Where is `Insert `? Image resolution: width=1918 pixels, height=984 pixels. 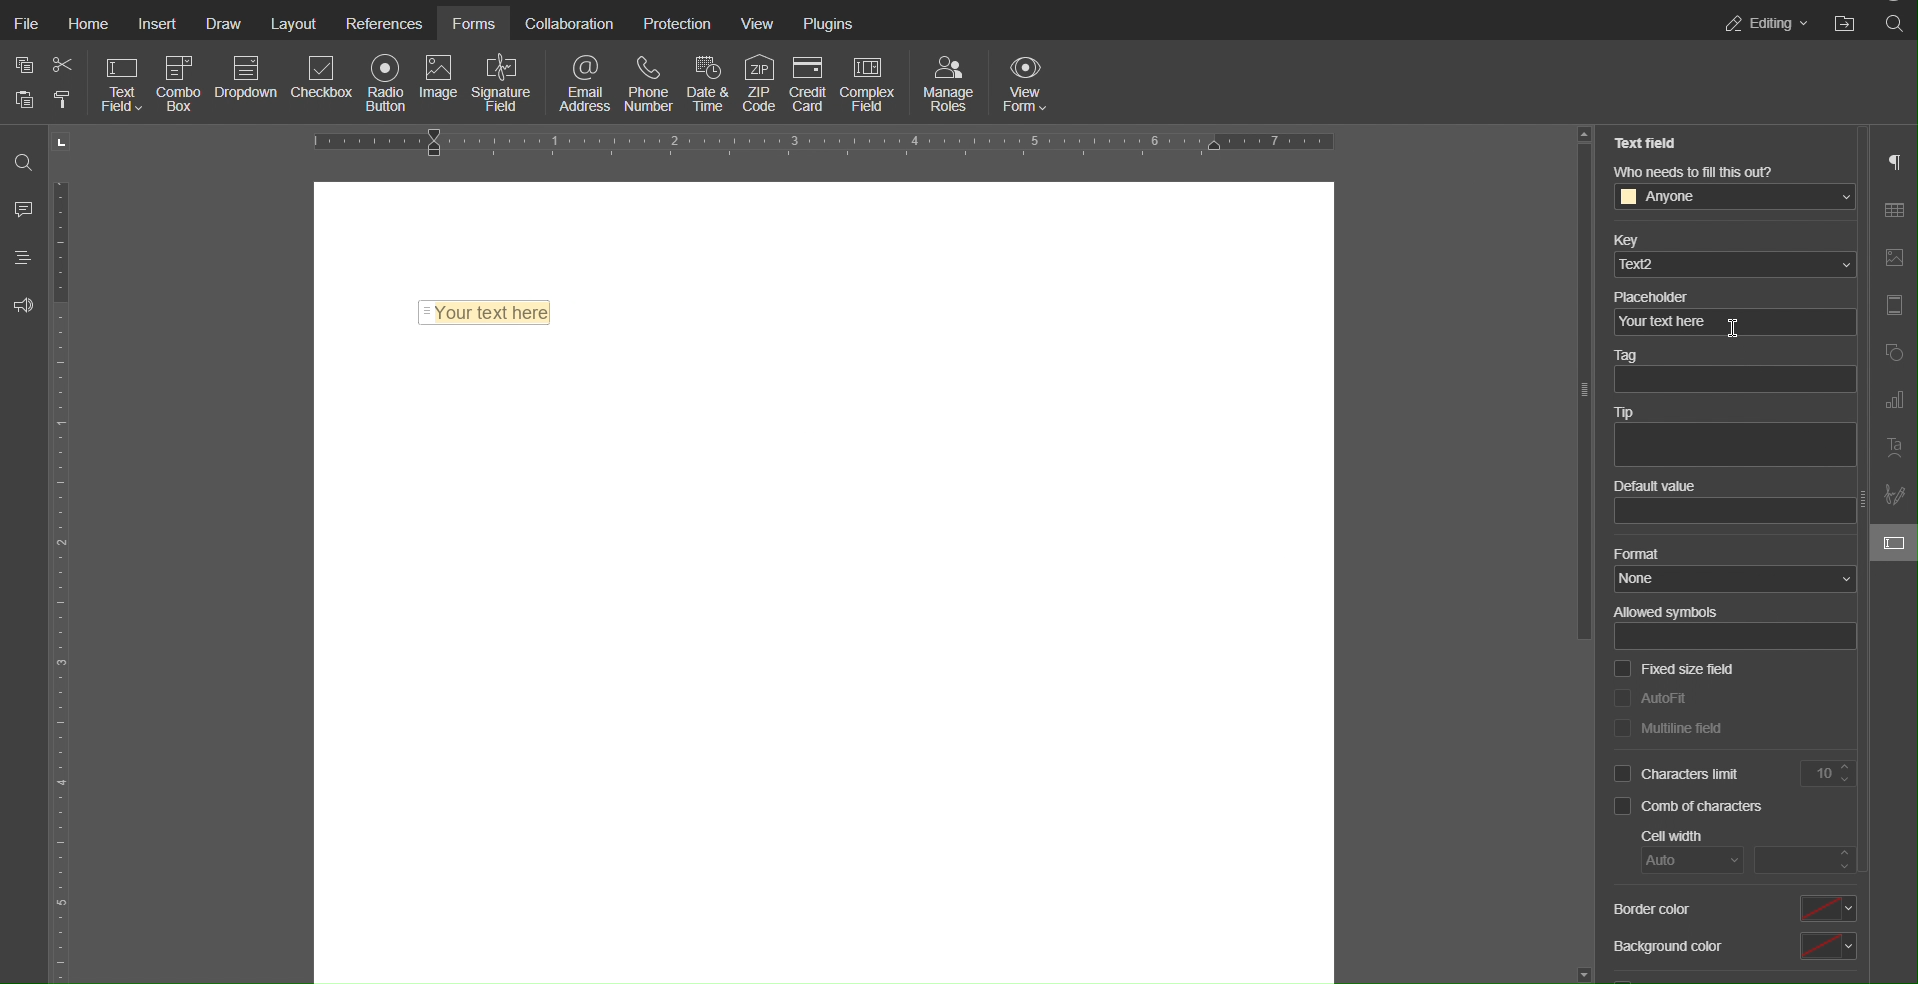
Insert  is located at coordinates (157, 25).